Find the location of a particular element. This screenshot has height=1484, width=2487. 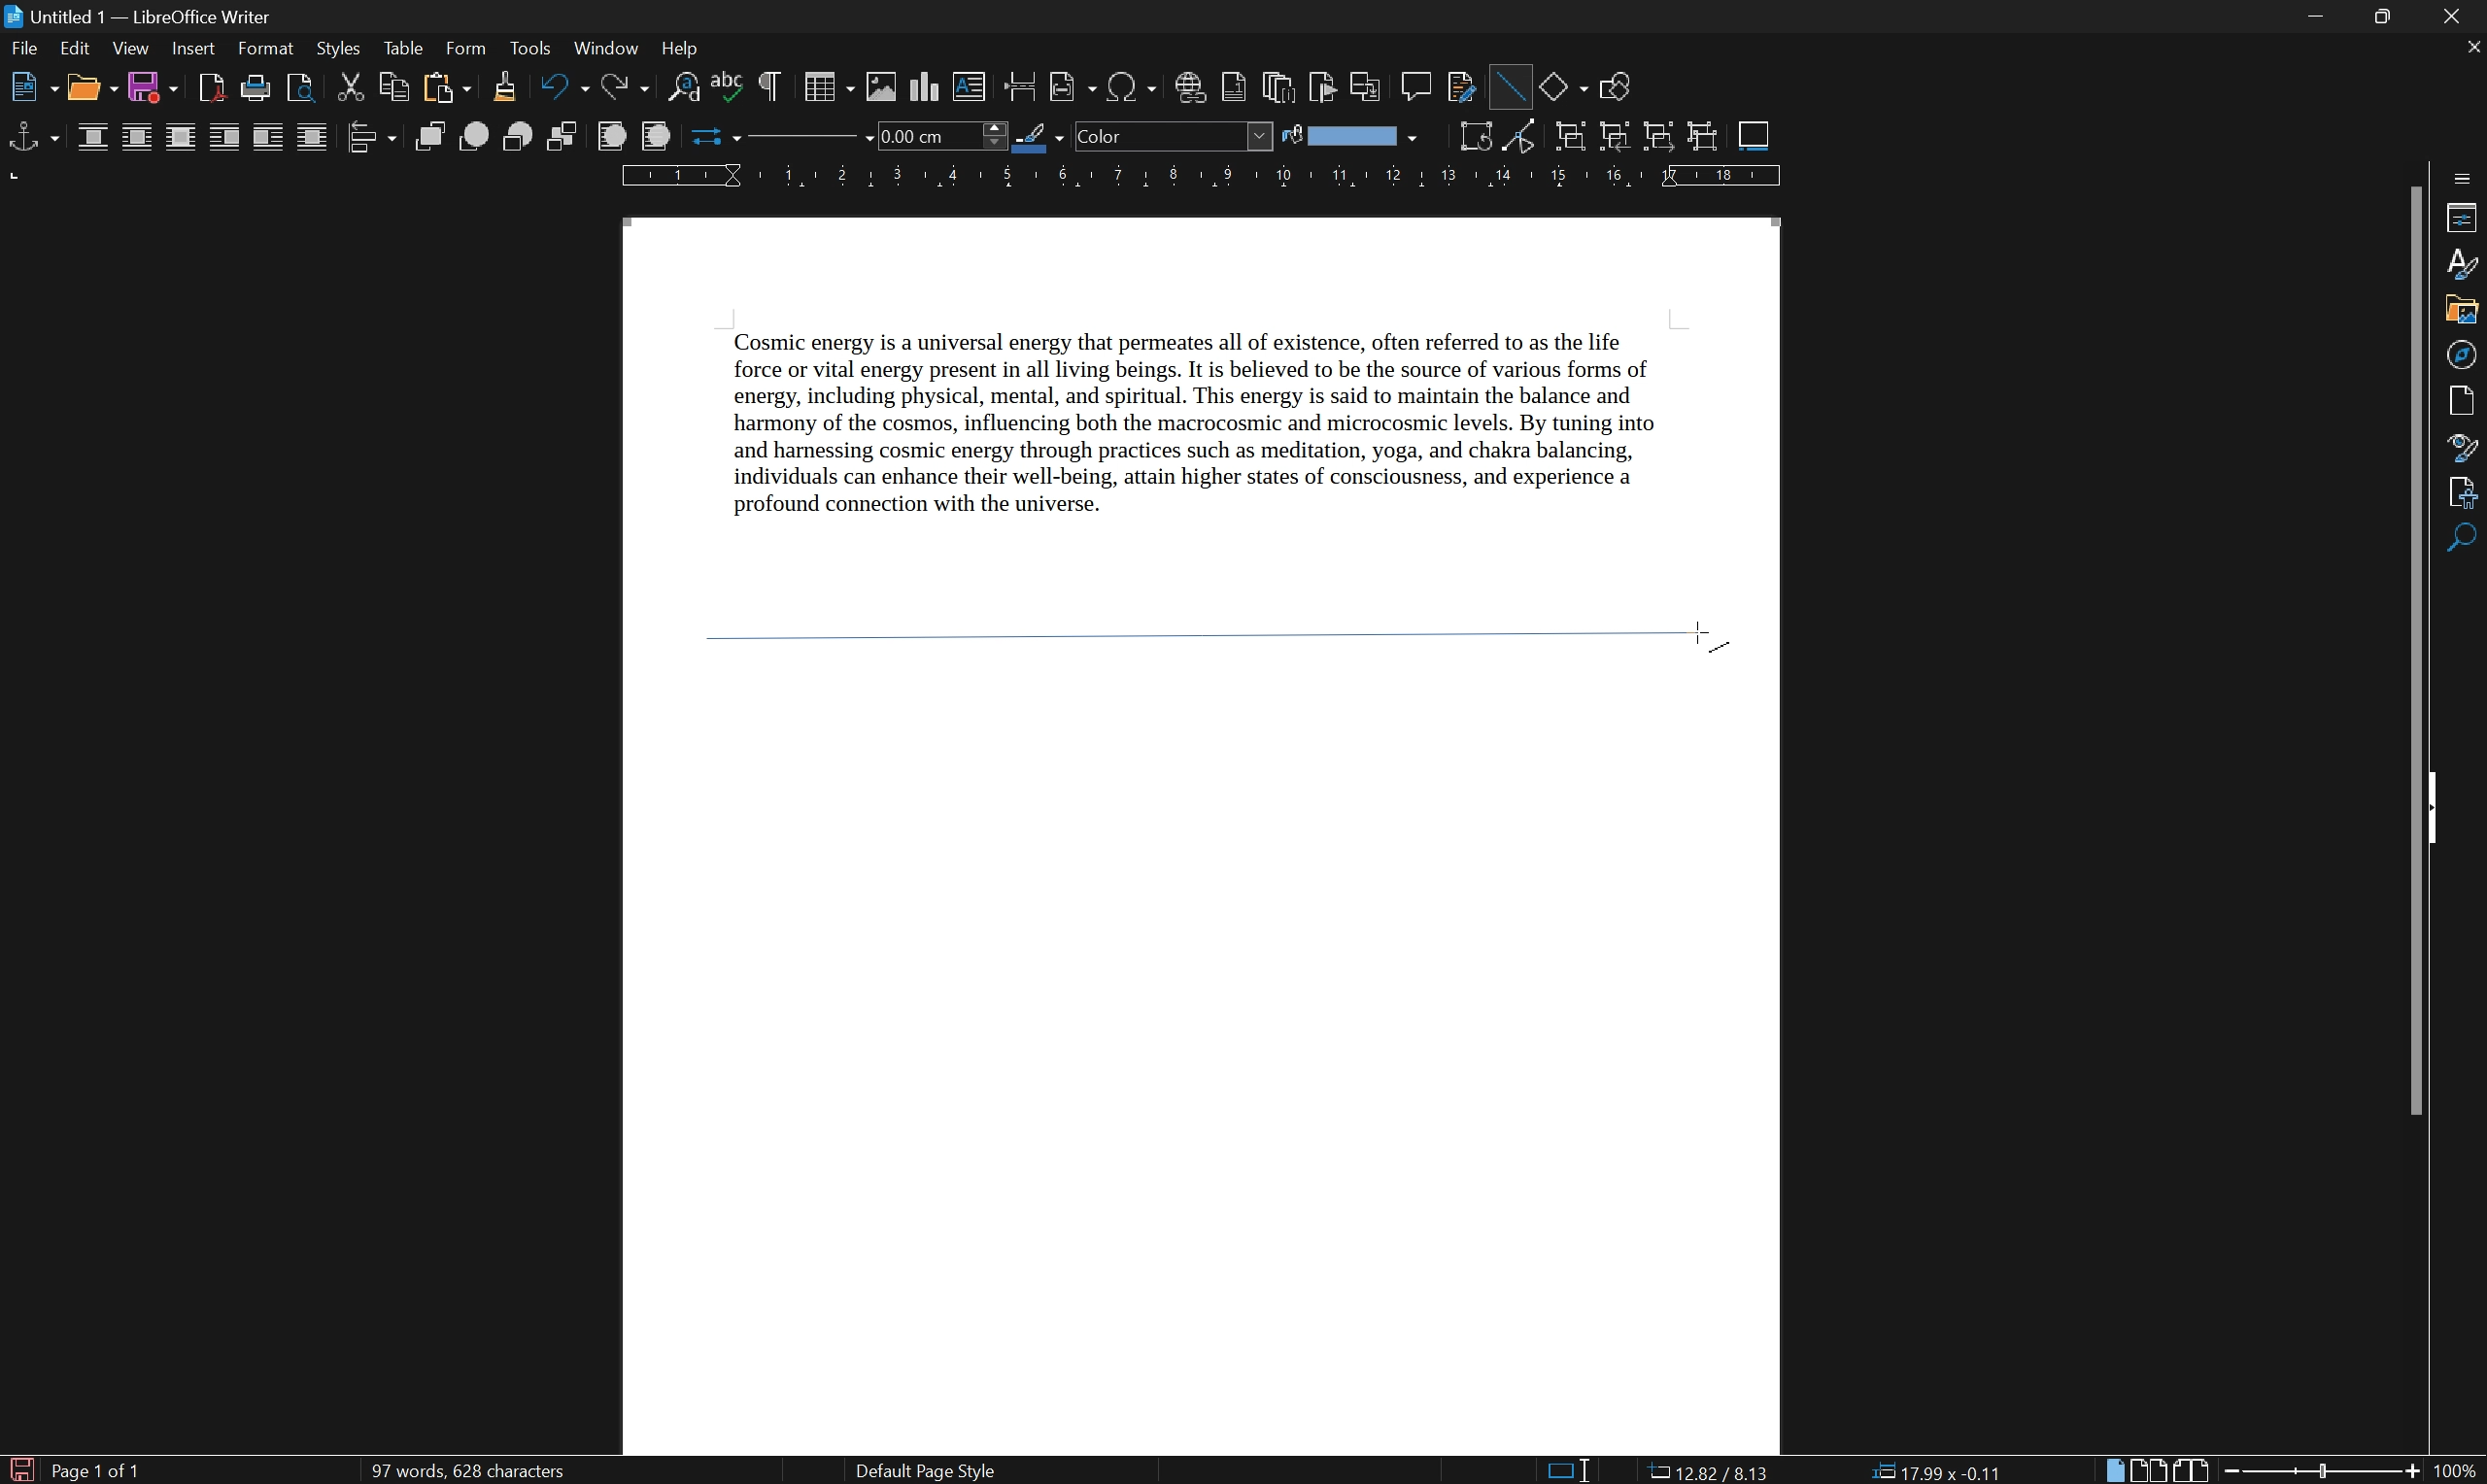

form is located at coordinates (468, 48).